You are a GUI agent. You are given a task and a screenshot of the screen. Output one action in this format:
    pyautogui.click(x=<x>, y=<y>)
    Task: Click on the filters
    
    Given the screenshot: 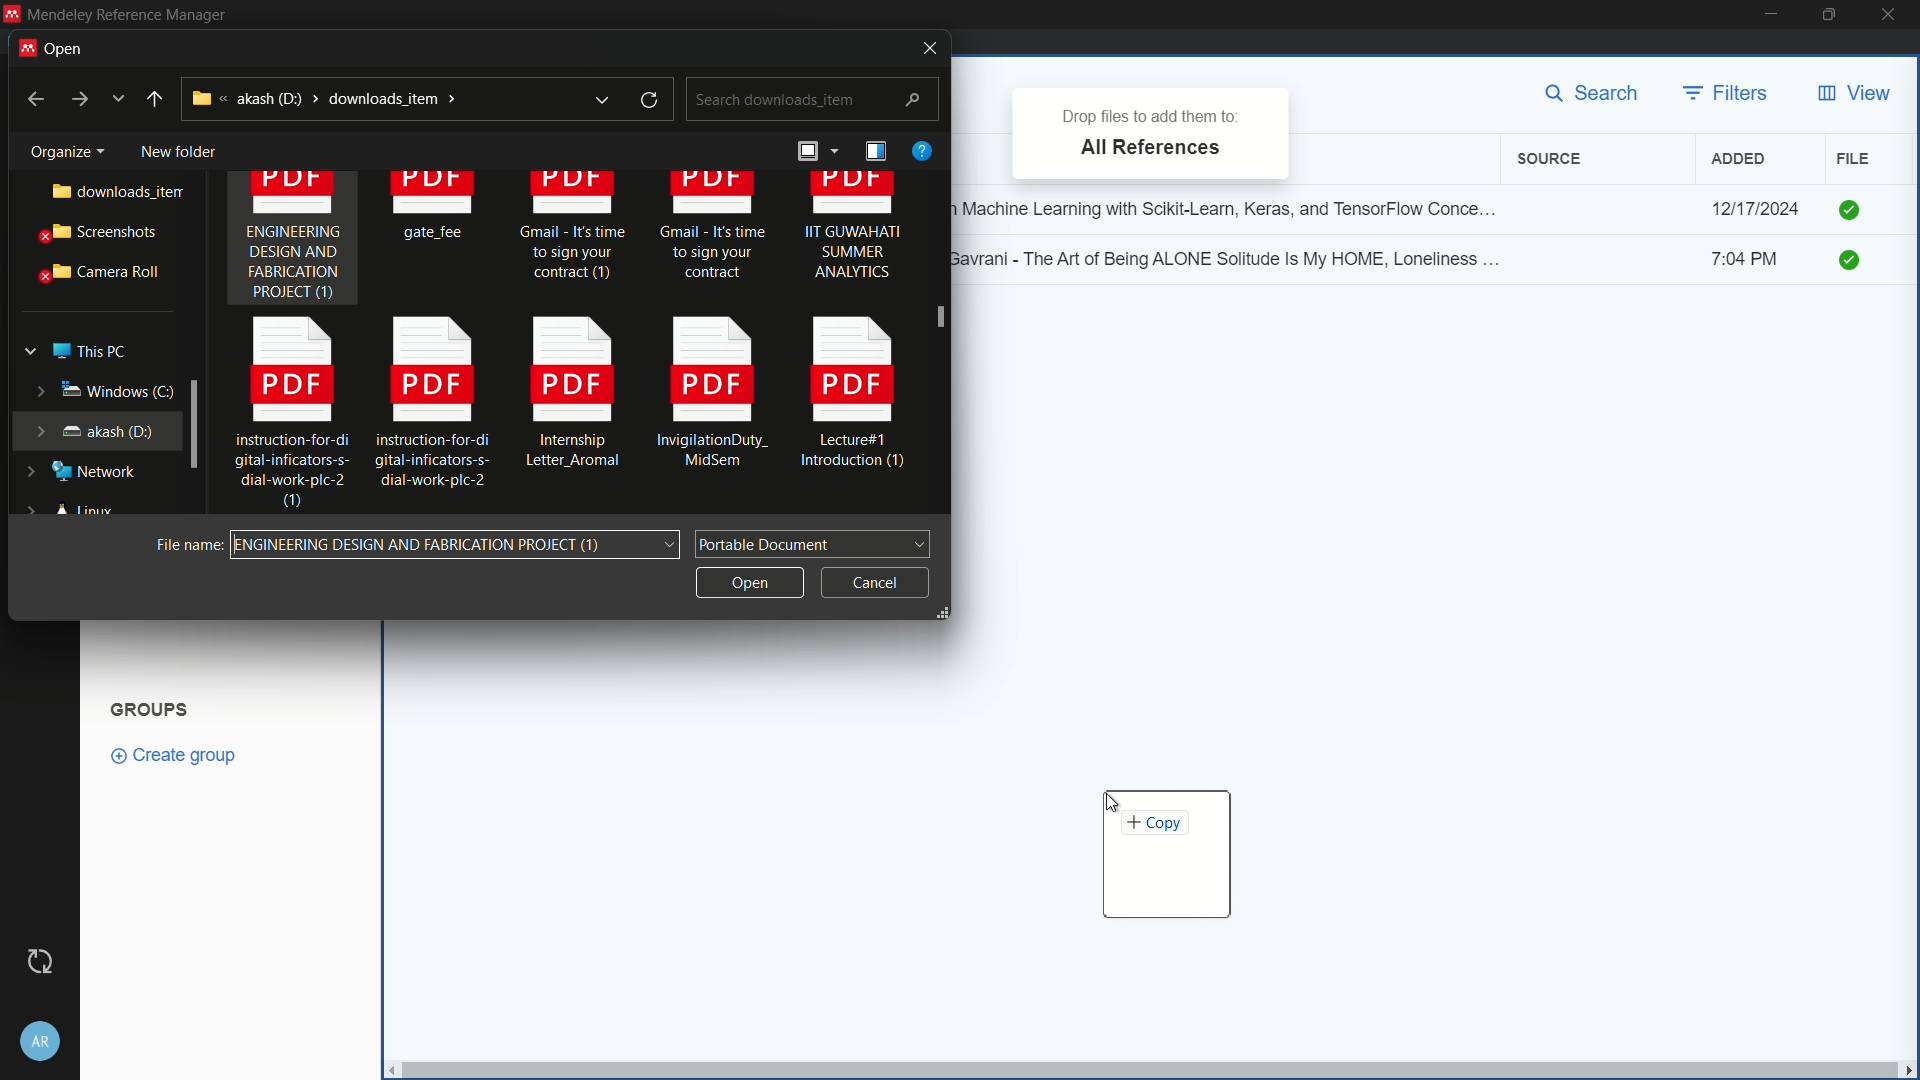 What is the action you would take?
    pyautogui.click(x=1727, y=94)
    